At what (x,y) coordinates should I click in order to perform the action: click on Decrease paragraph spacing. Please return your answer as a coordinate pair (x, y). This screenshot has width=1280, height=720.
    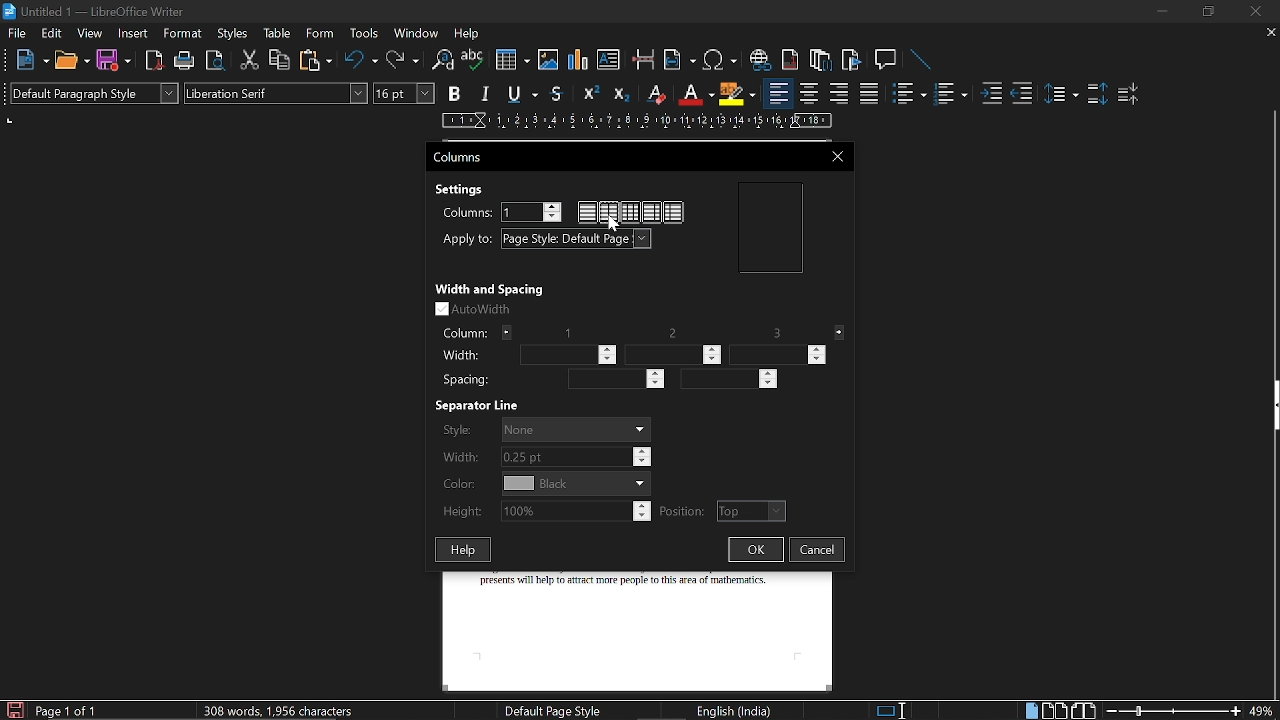
    Looking at the image, I should click on (1128, 93).